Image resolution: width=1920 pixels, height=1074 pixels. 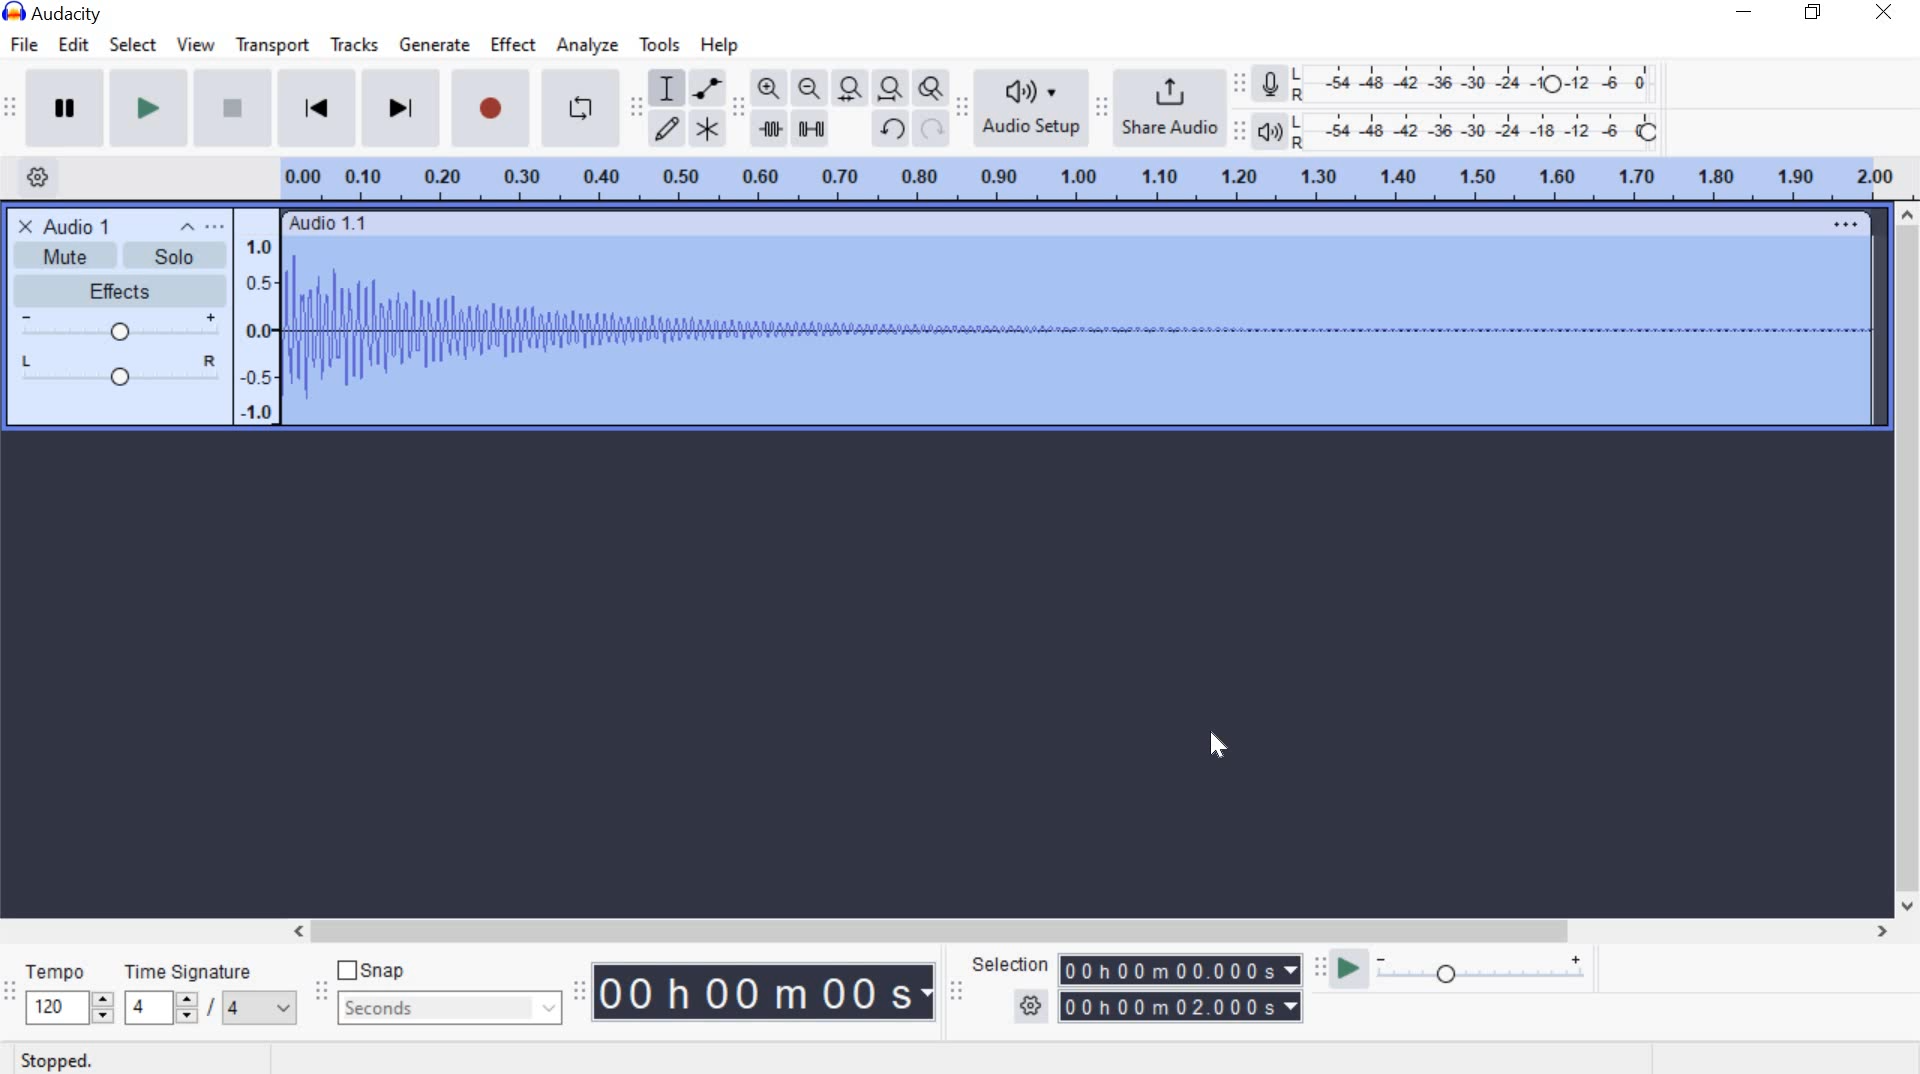 What do you see at coordinates (581, 107) in the screenshot?
I see `Enable Looping` at bounding box center [581, 107].